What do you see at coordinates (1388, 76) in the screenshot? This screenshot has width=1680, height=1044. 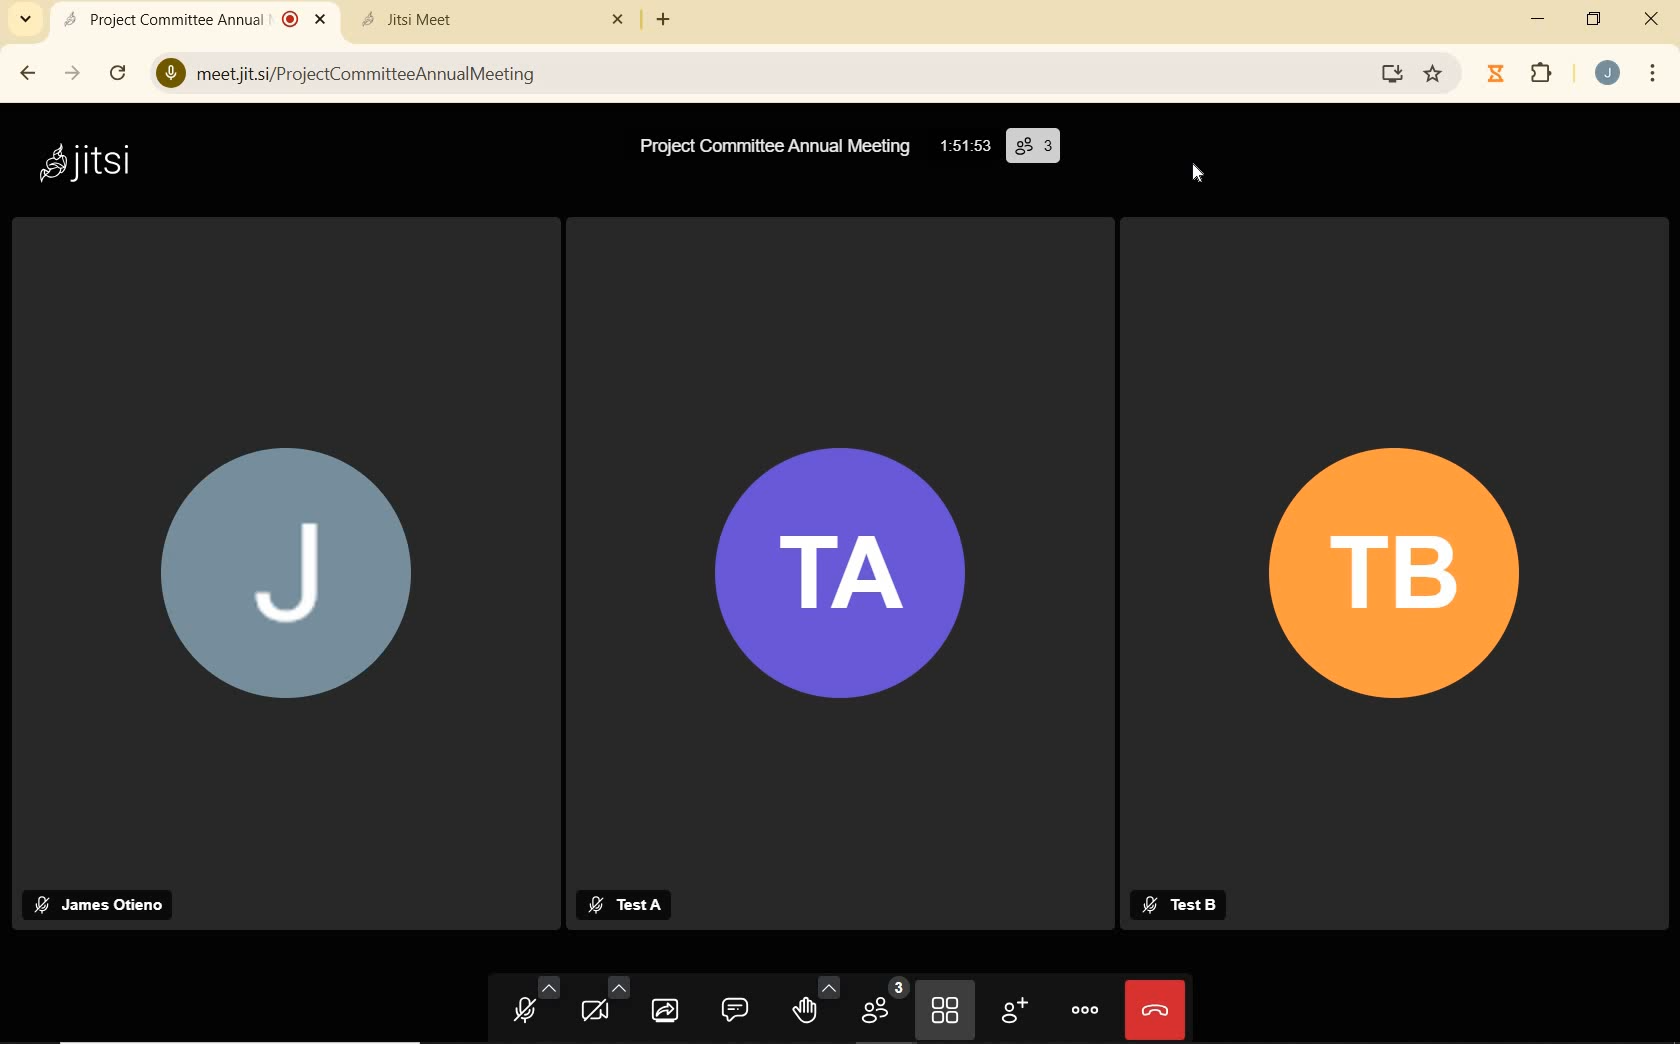 I see `Install Google Meet` at bounding box center [1388, 76].